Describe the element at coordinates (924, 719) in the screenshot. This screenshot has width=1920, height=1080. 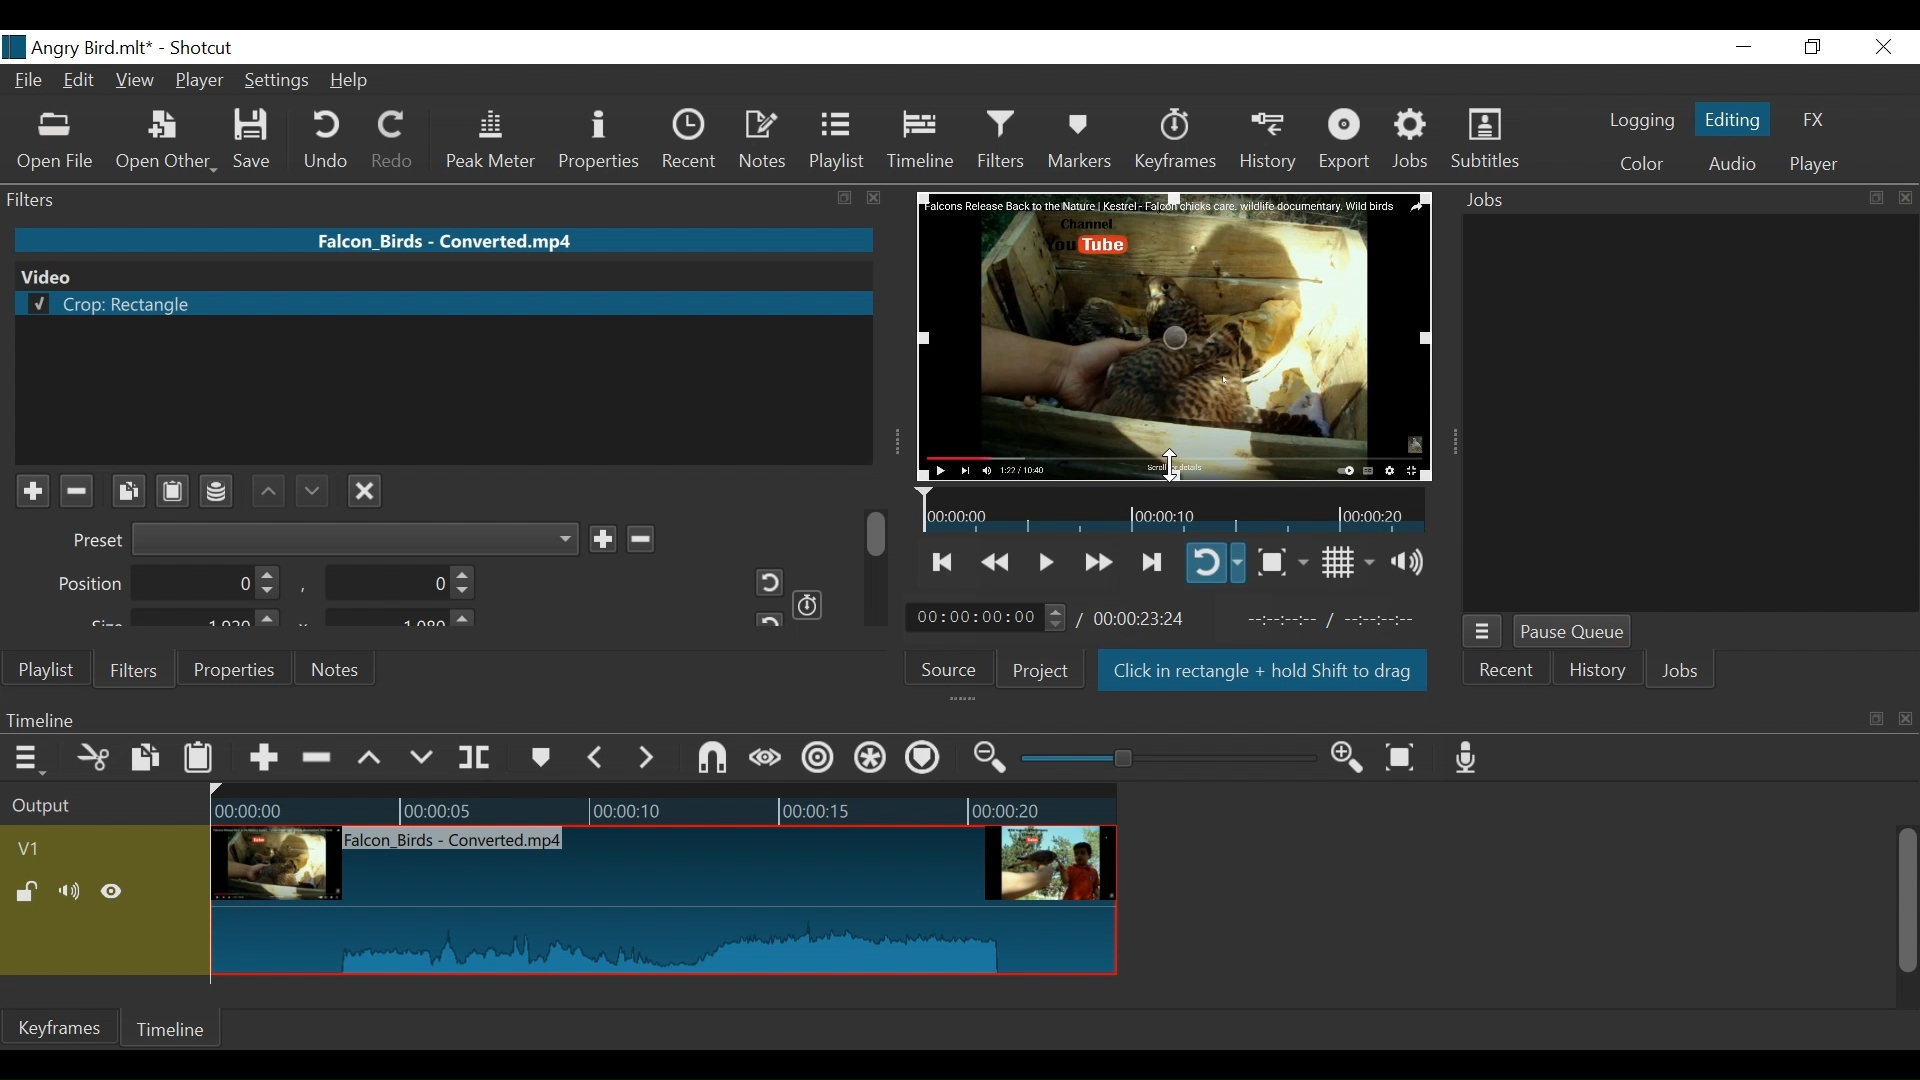
I see `Timeline` at that location.